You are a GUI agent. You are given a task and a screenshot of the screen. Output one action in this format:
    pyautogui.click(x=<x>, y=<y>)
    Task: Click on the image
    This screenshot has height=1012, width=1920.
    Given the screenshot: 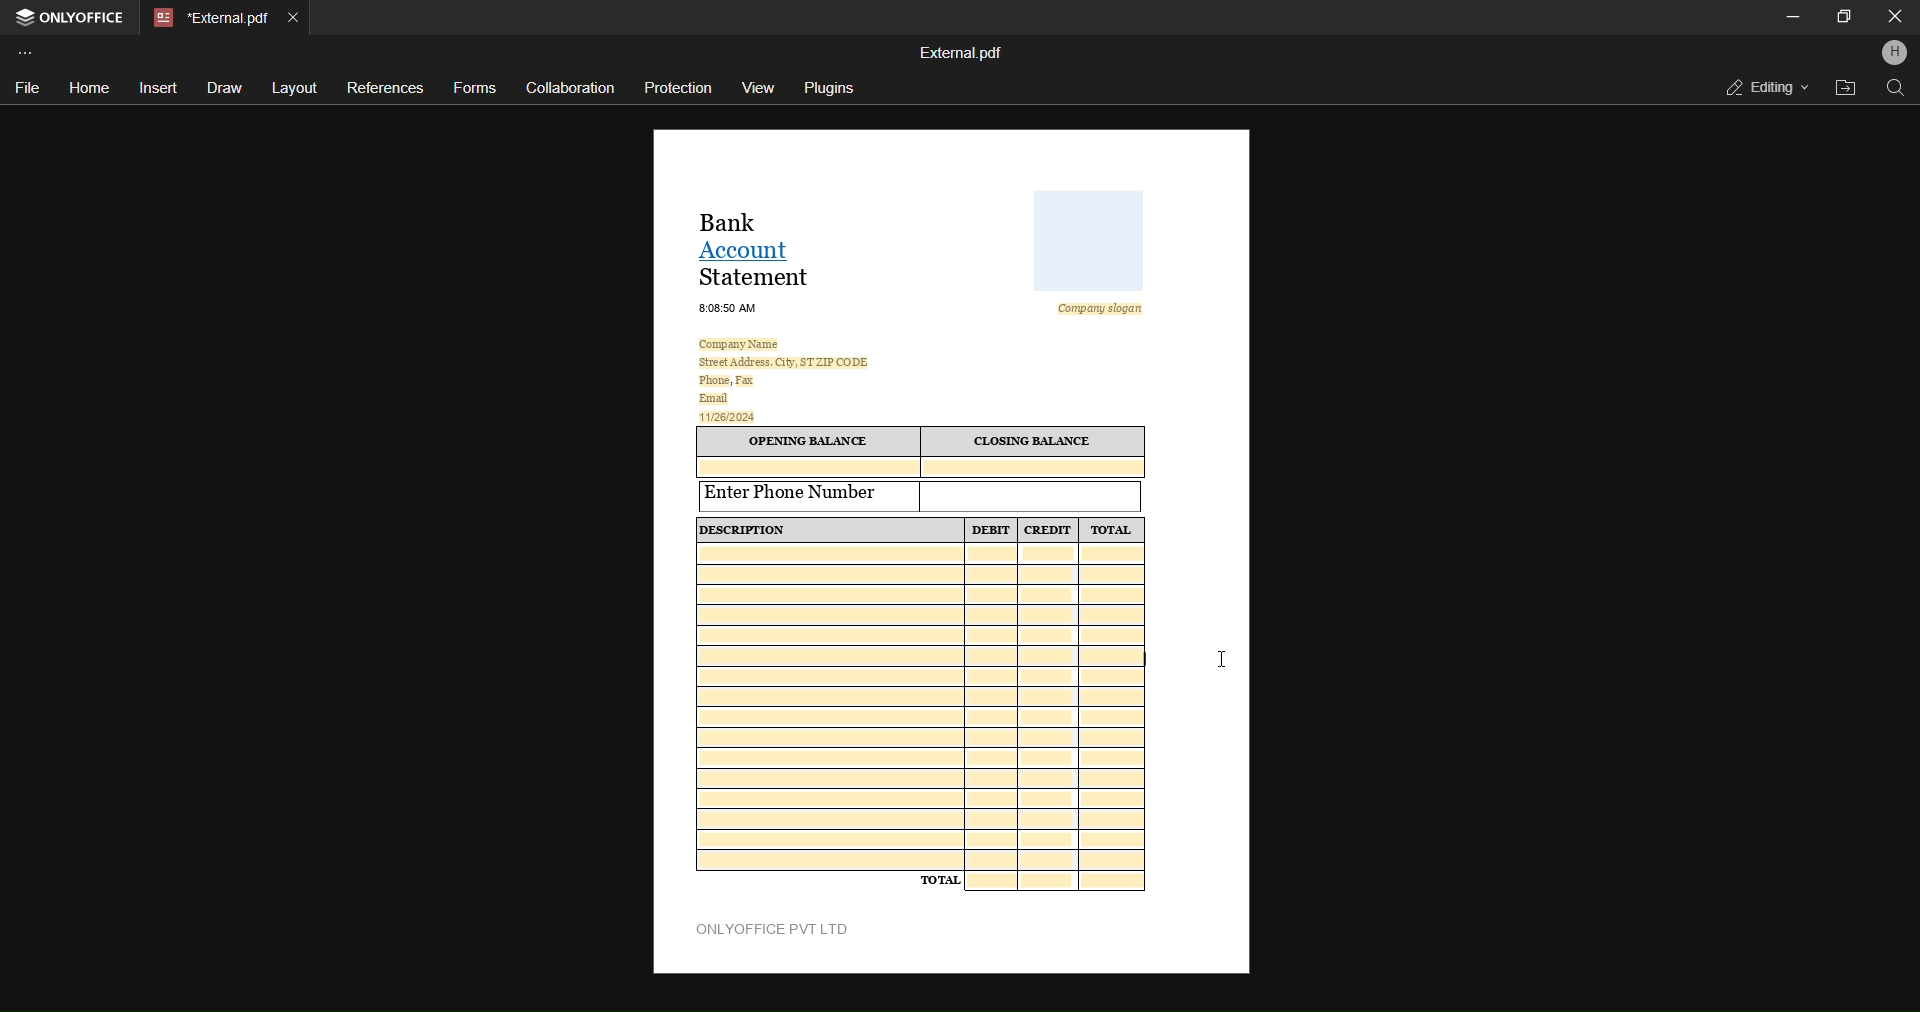 What is the action you would take?
    pyautogui.click(x=1091, y=241)
    